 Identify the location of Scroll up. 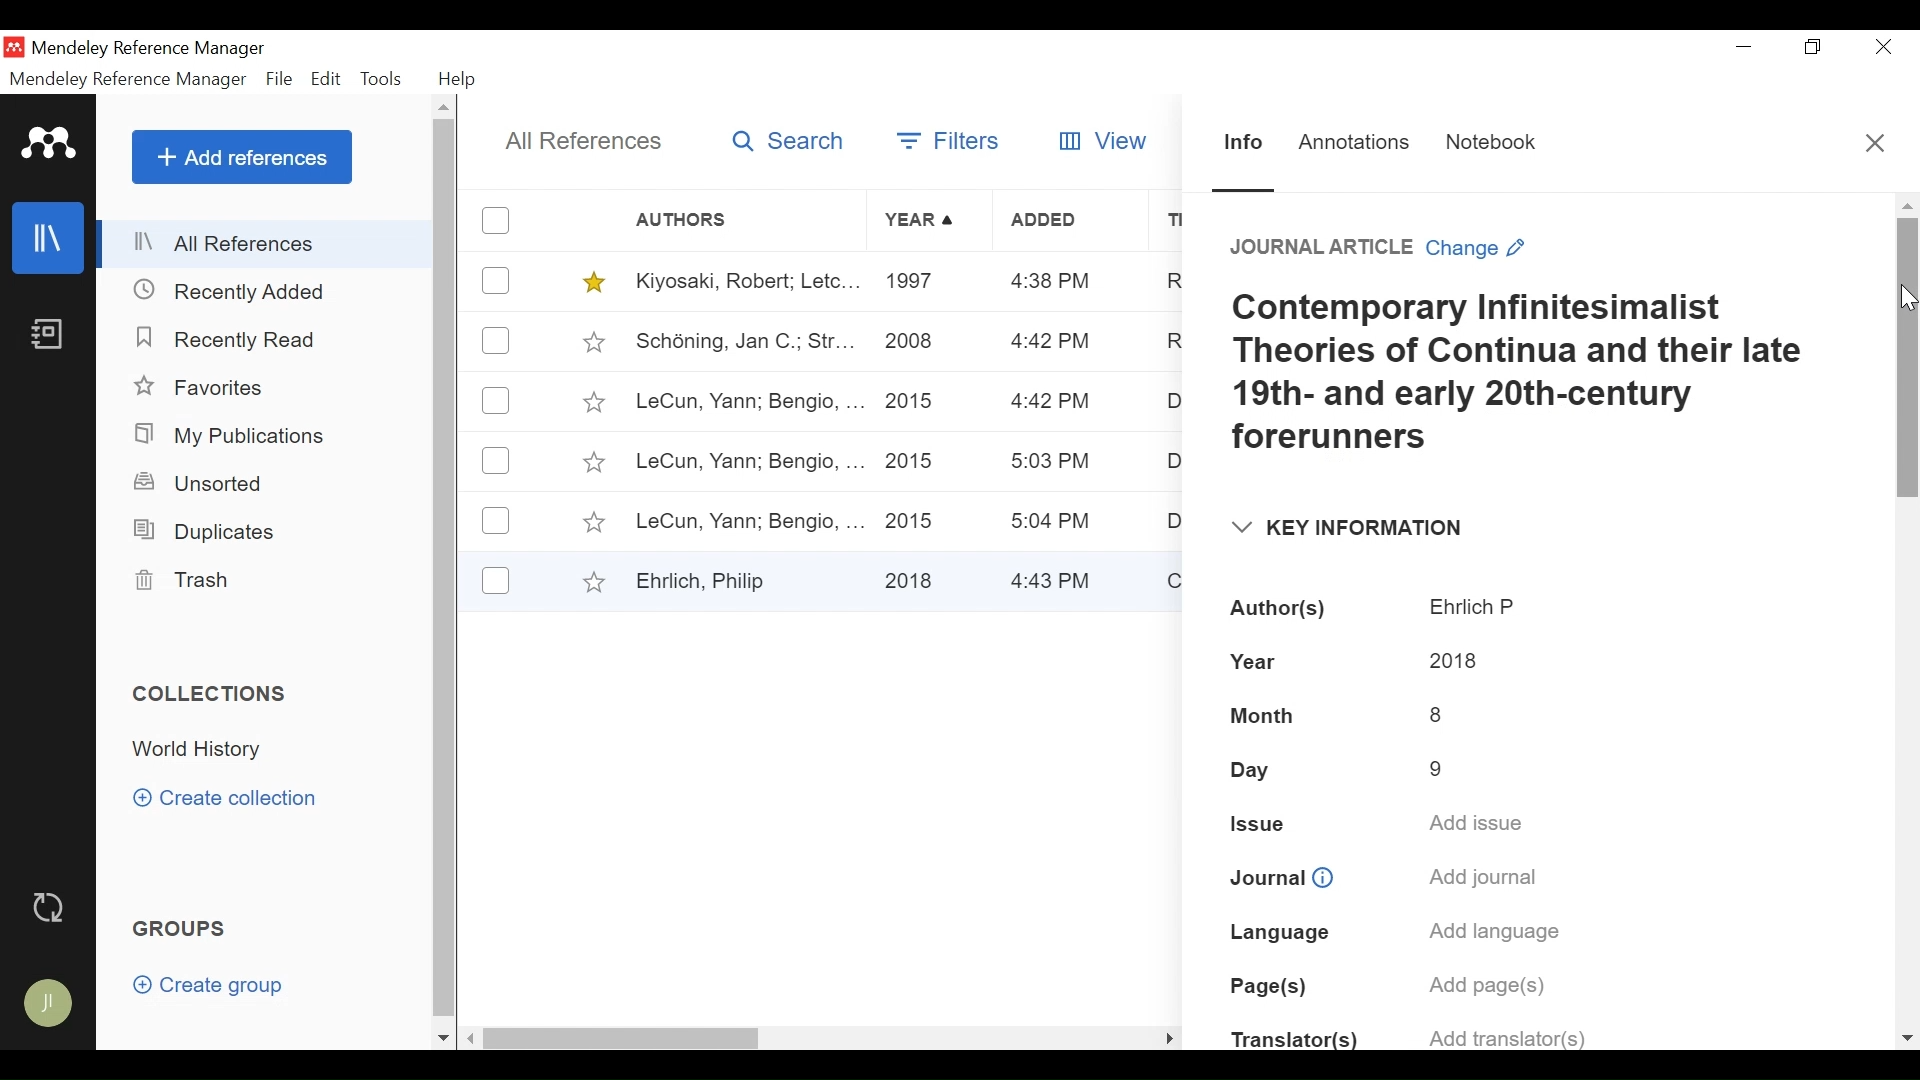
(444, 107).